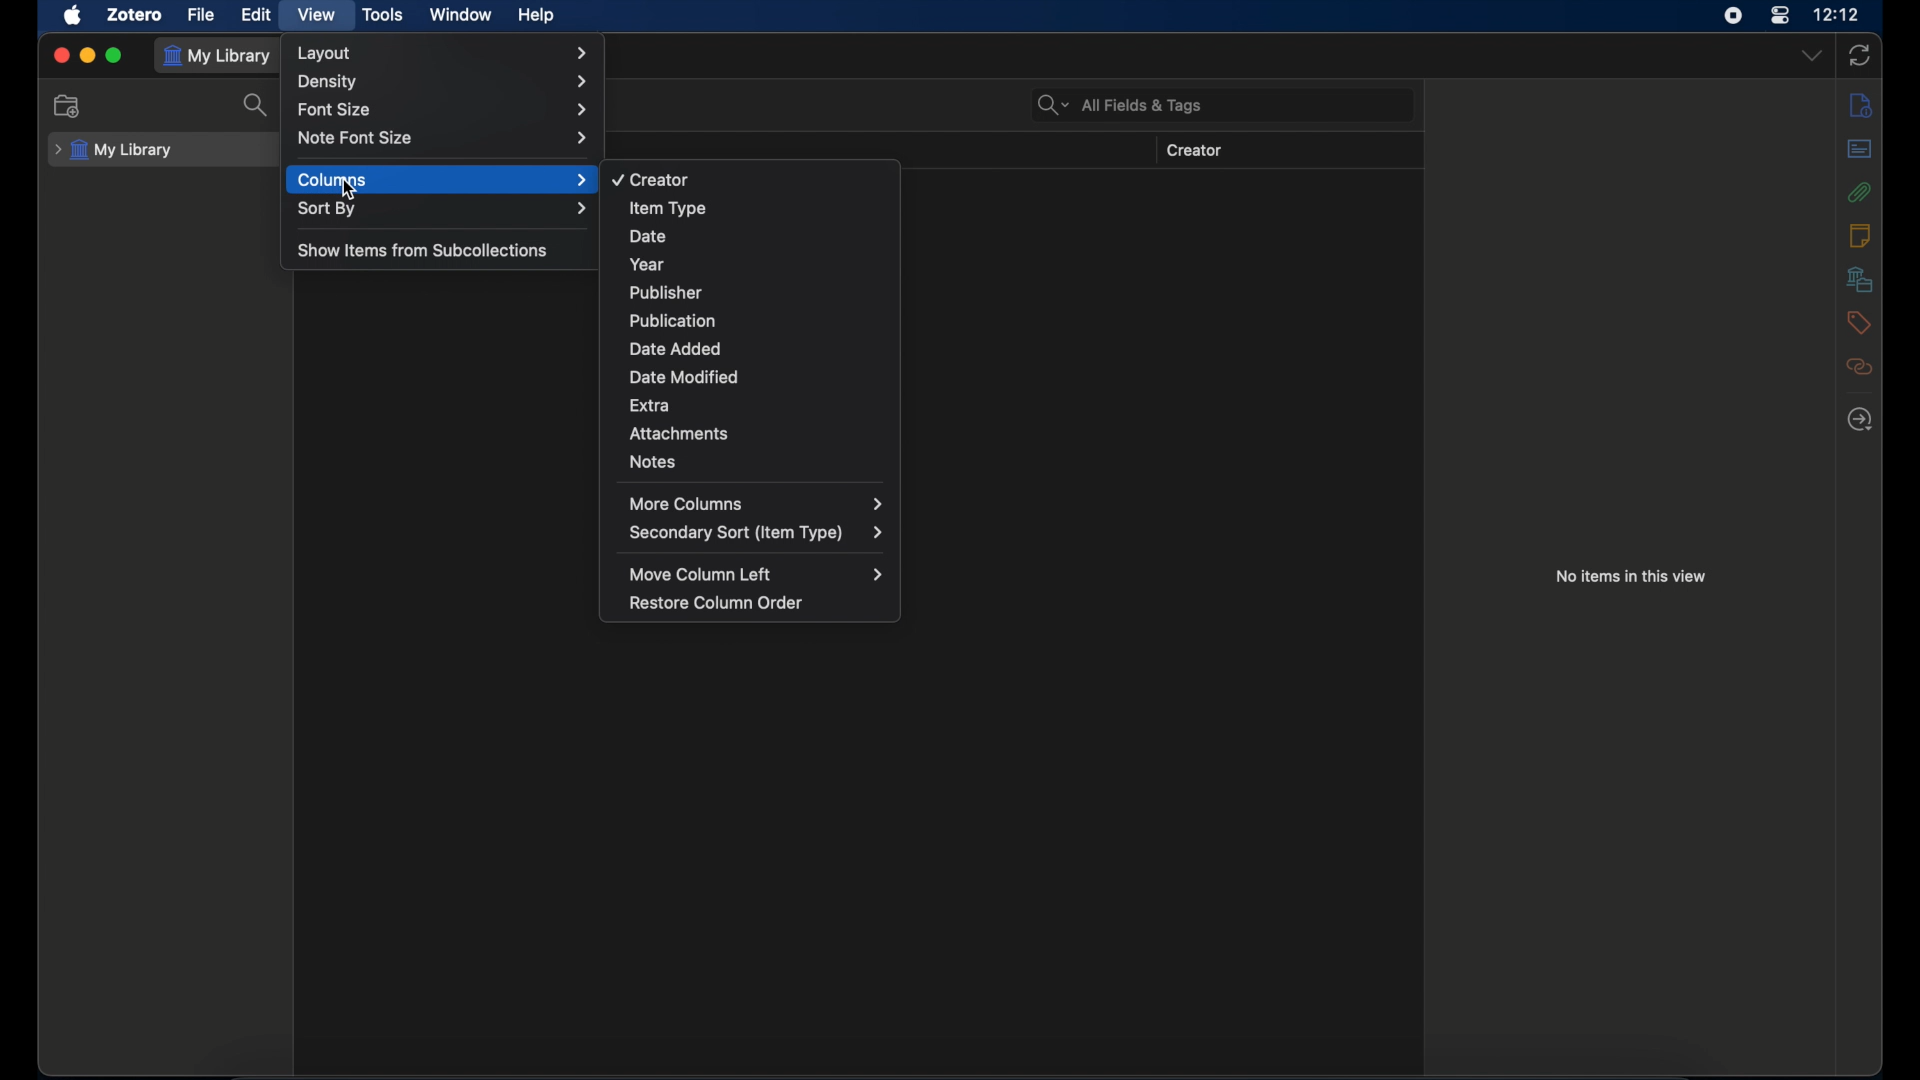 The height and width of the screenshot is (1080, 1920). I want to click on item type, so click(668, 208).